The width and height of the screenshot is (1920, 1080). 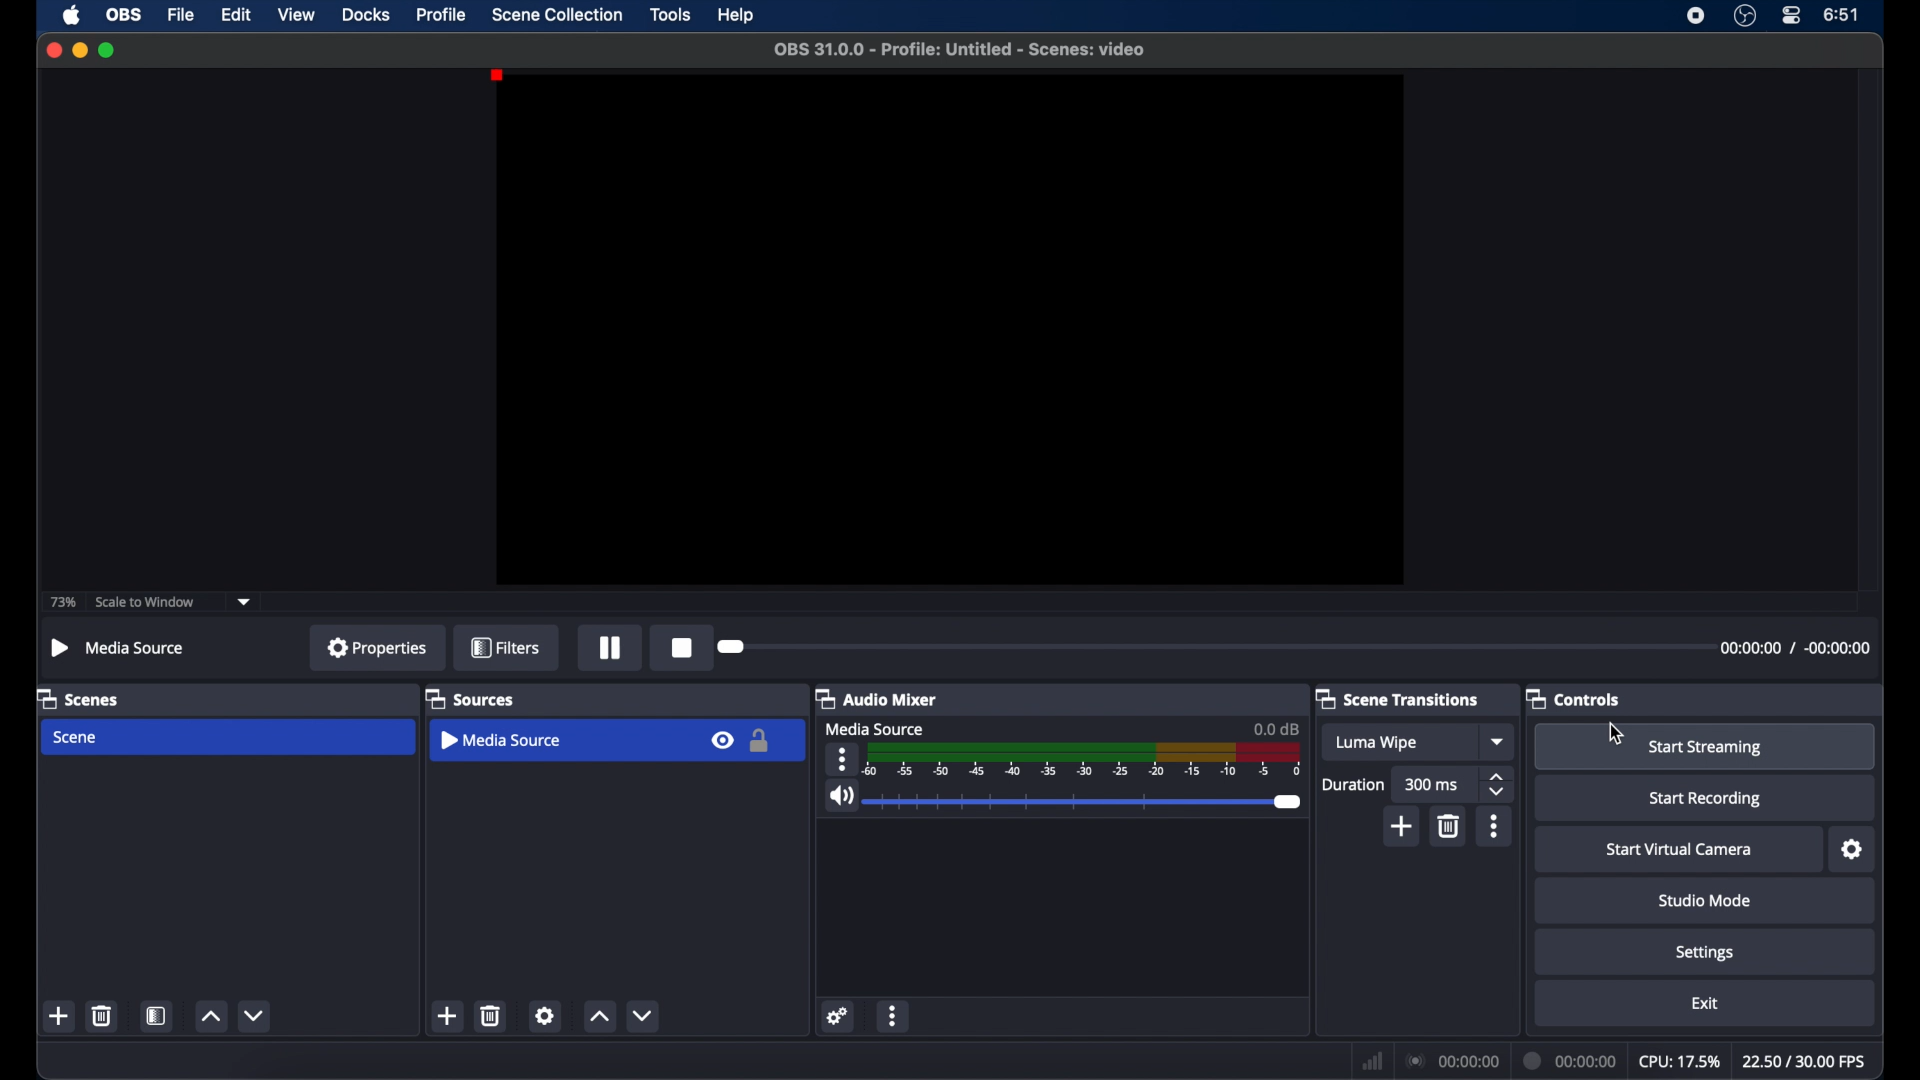 What do you see at coordinates (684, 648) in the screenshot?
I see `record` at bounding box center [684, 648].